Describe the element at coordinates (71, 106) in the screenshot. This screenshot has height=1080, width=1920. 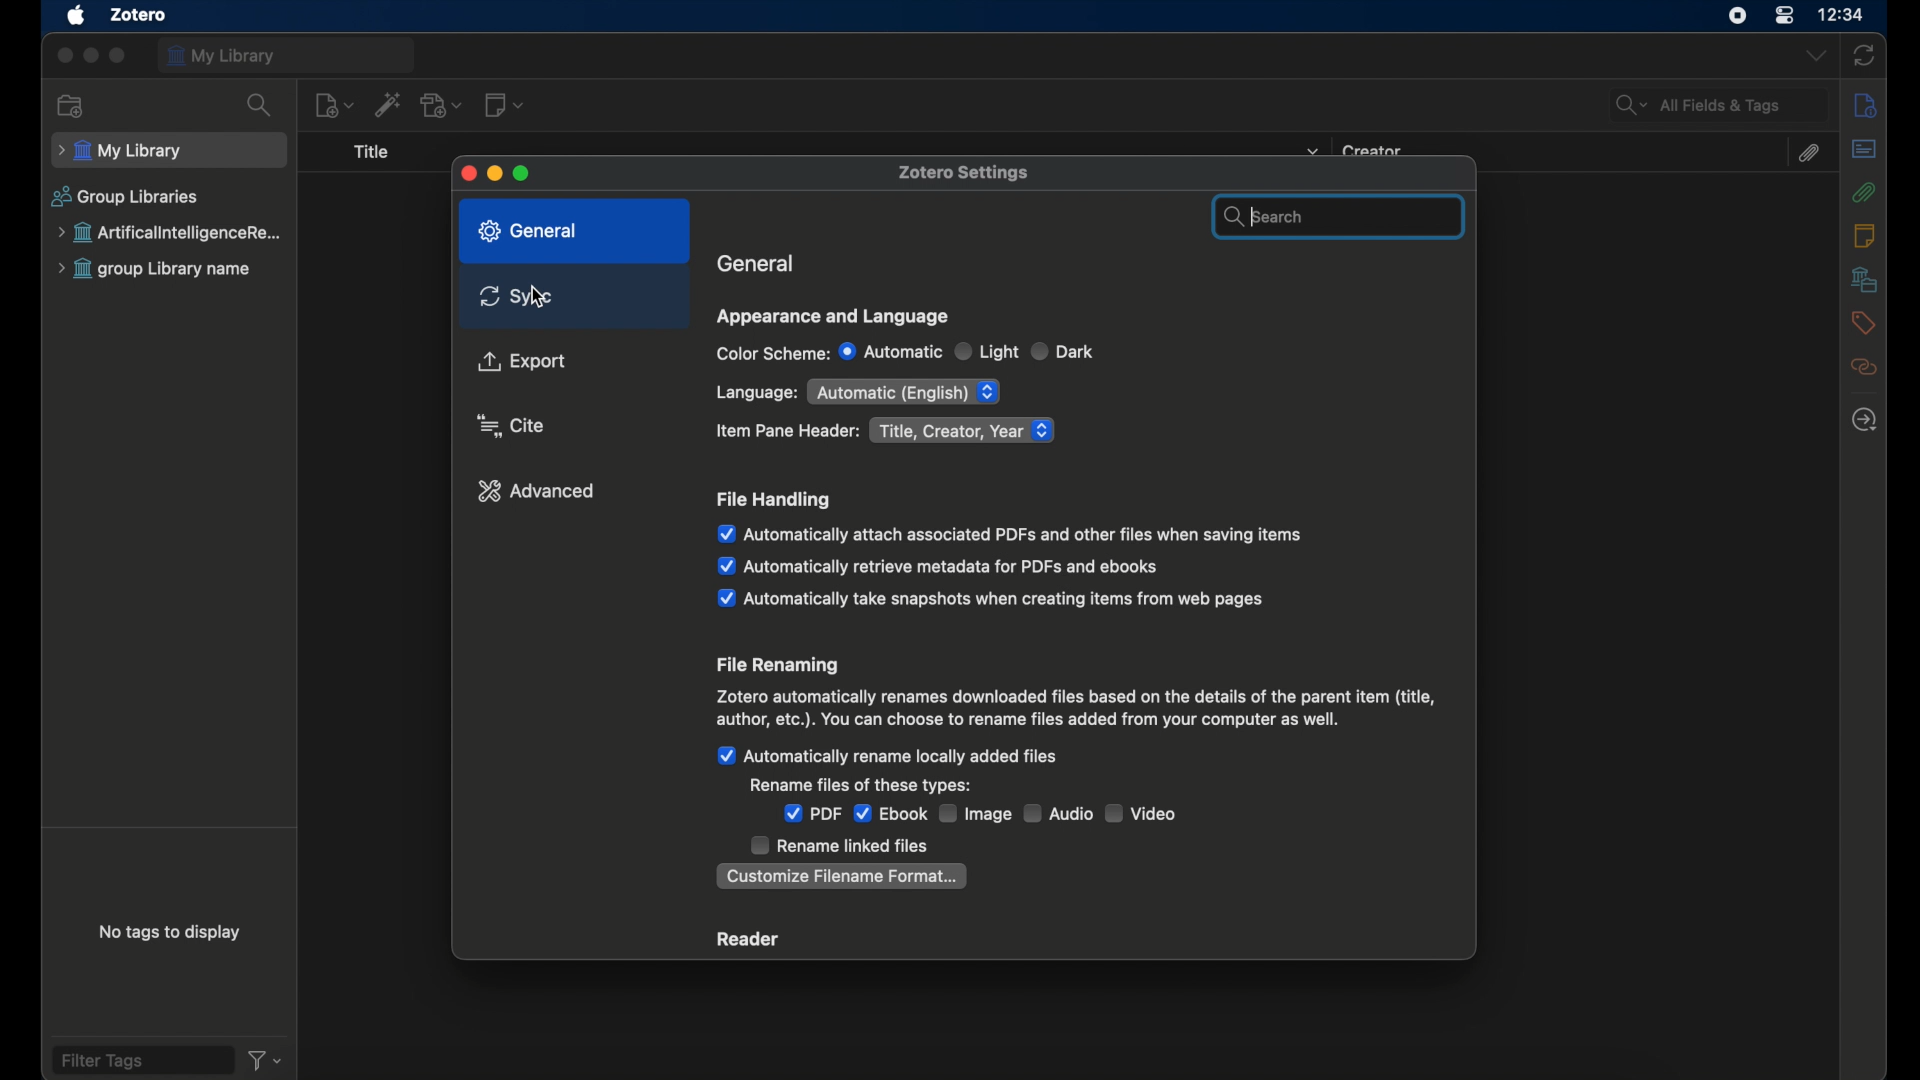
I see `new collection` at that location.